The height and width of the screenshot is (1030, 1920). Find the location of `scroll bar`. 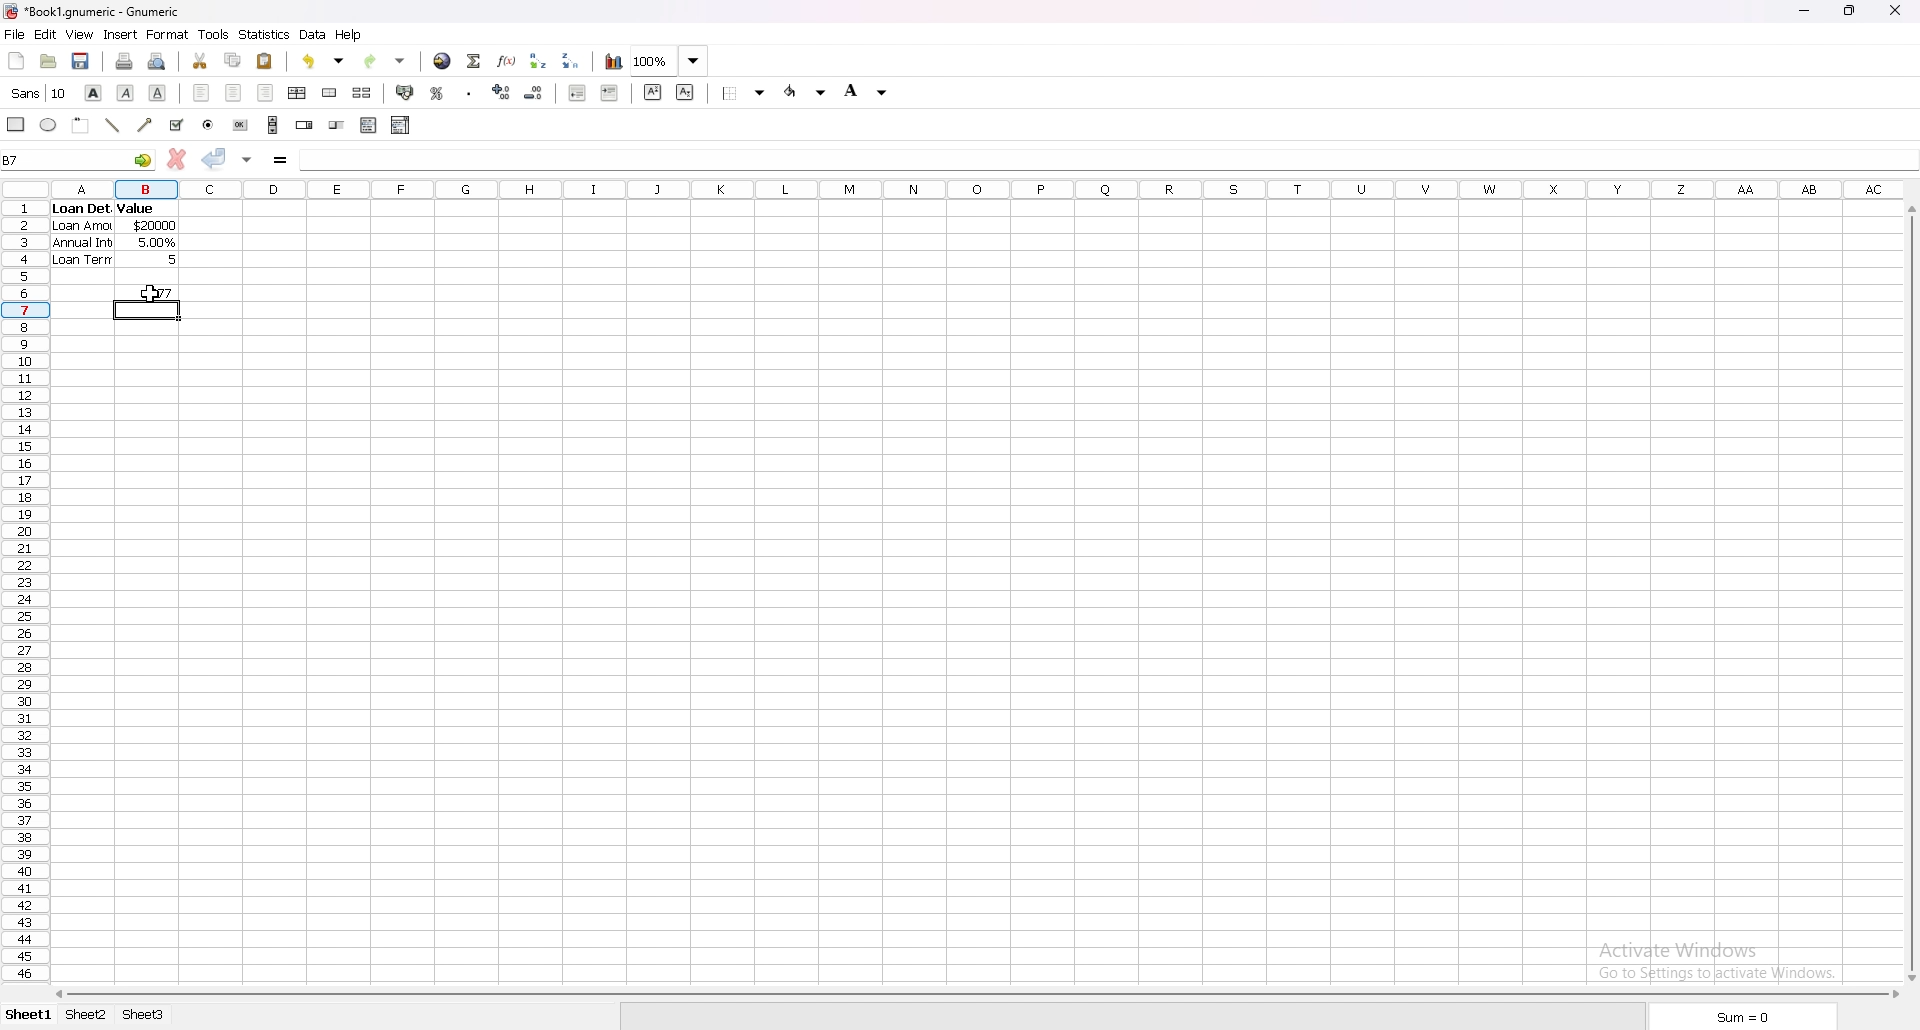

scroll bar is located at coordinates (273, 124).